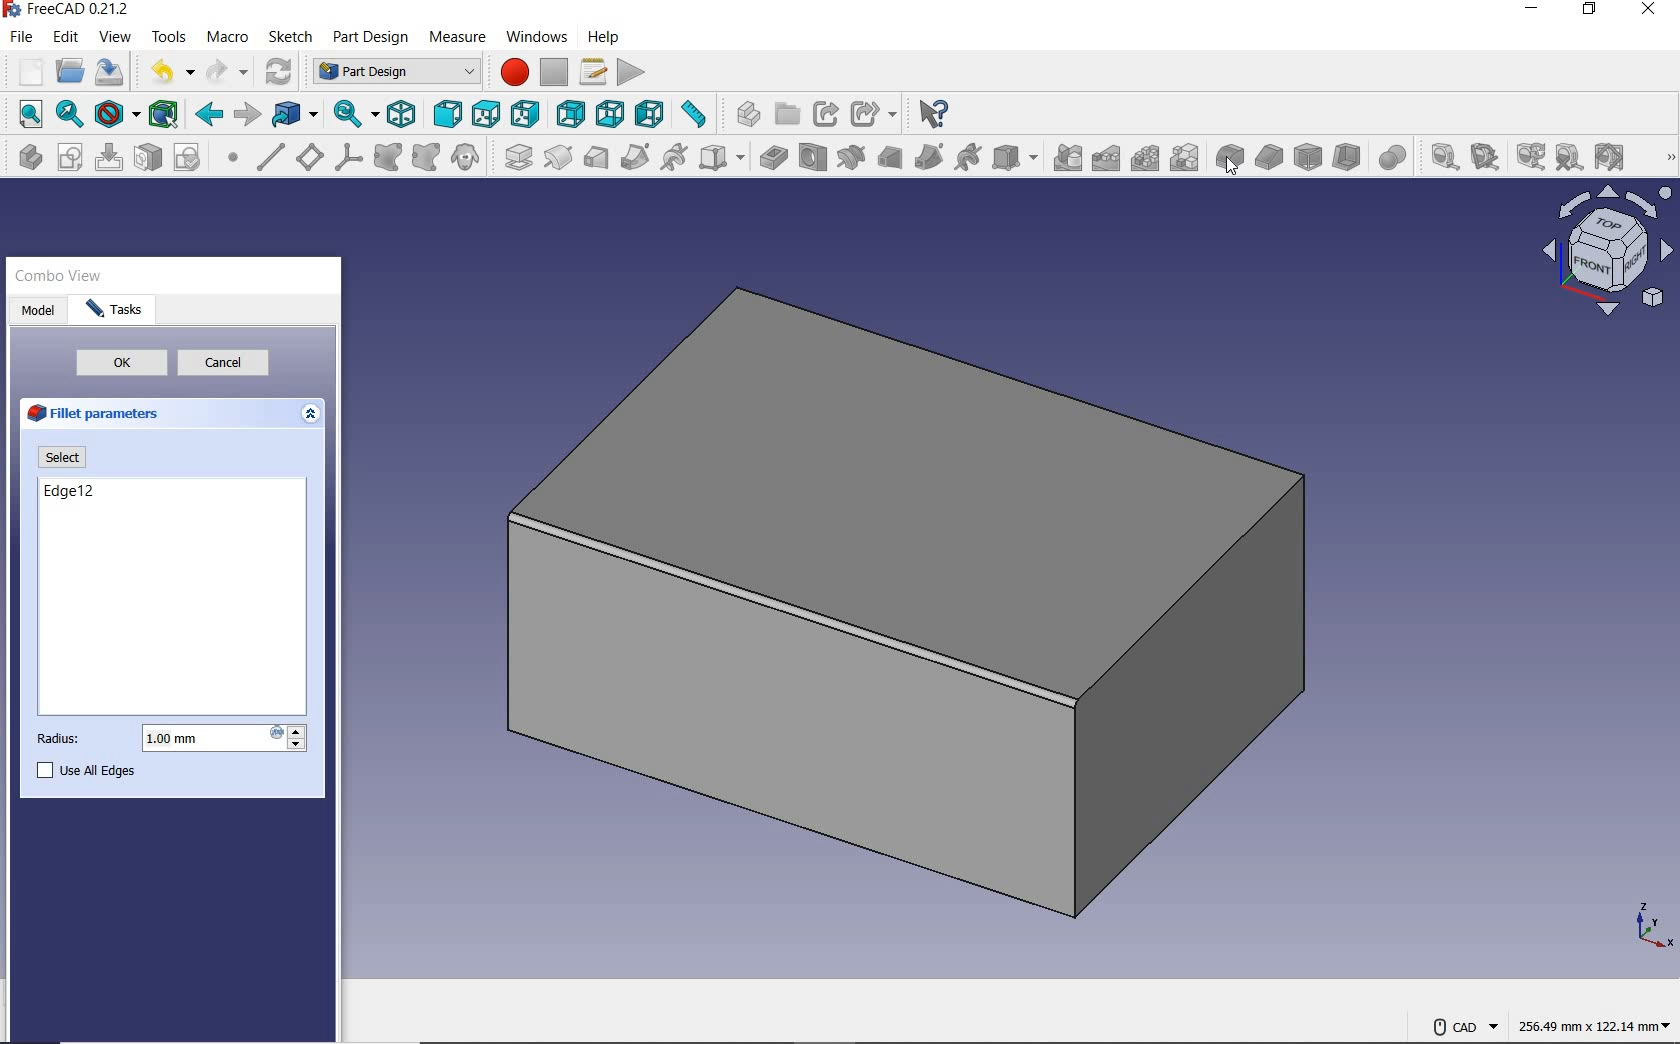  Describe the element at coordinates (70, 11) in the screenshot. I see `system name` at that location.